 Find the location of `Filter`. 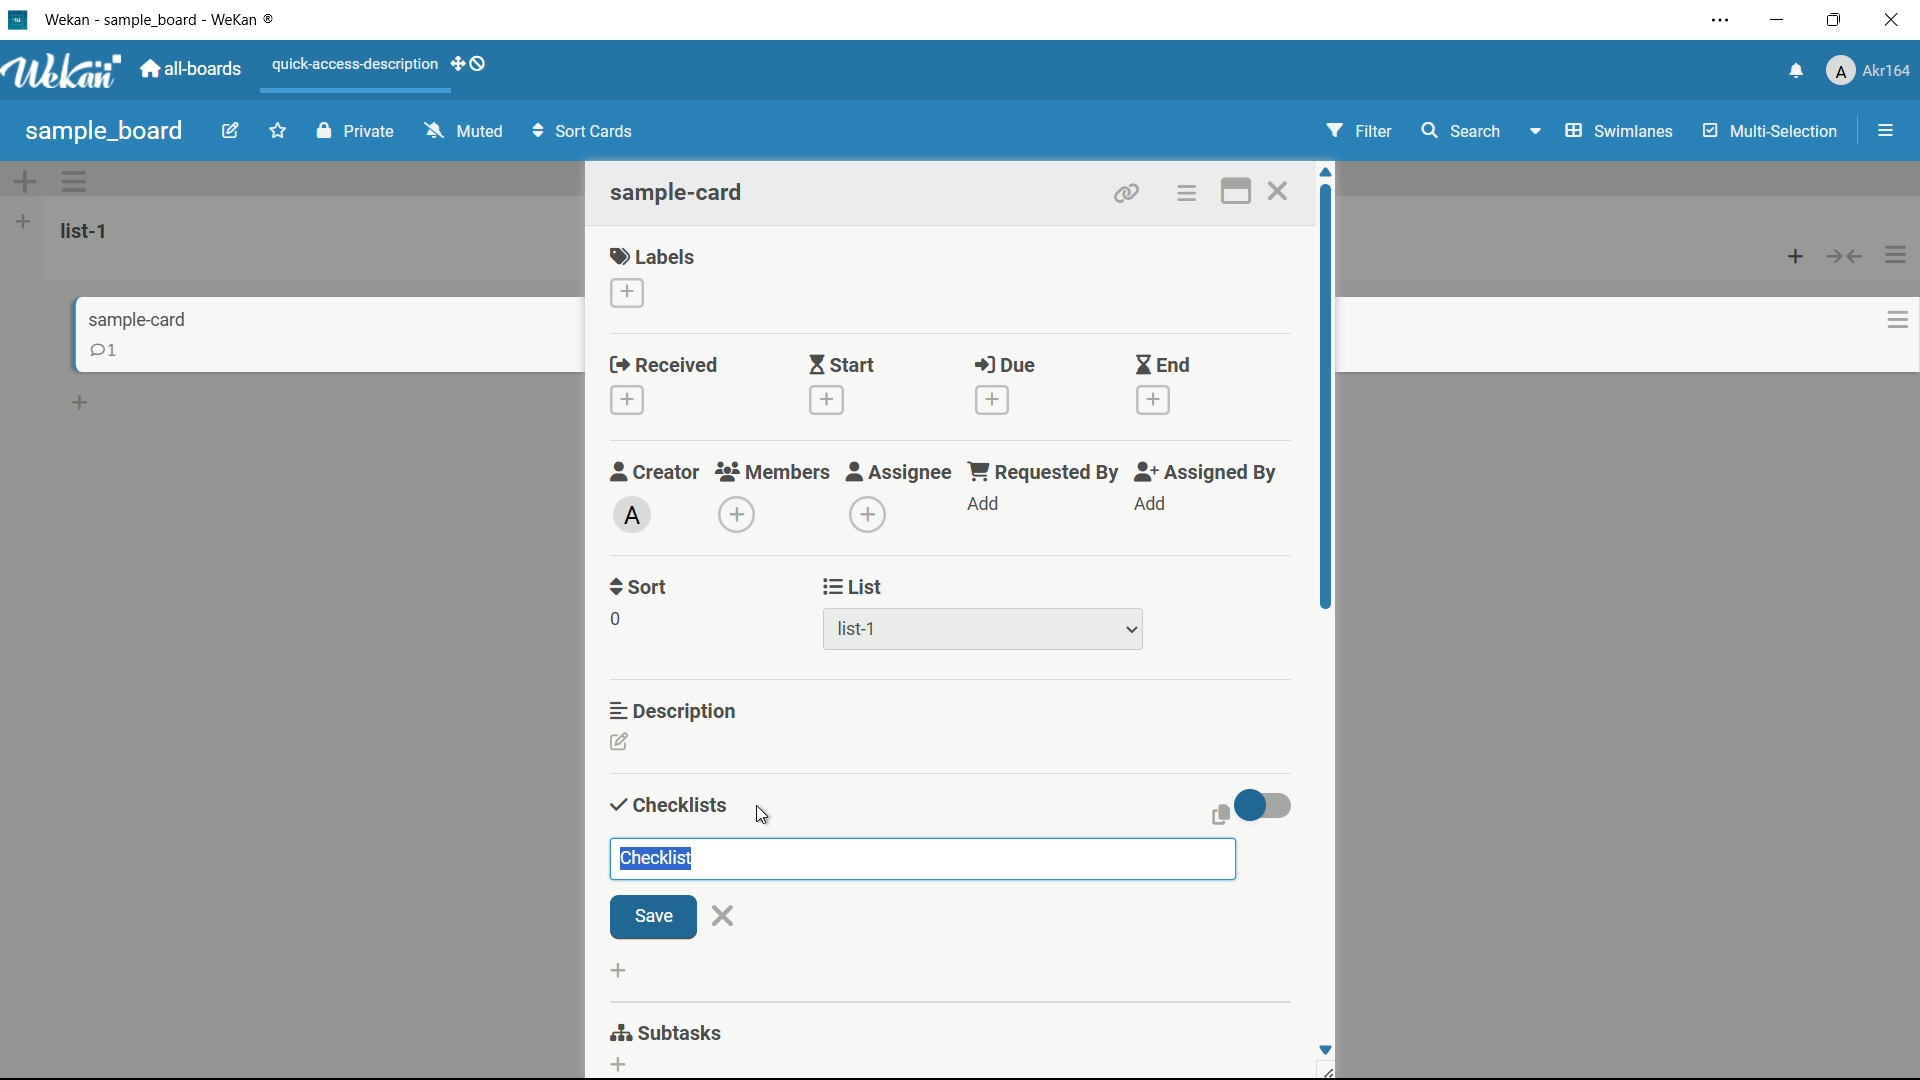

Filter is located at coordinates (1360, 133).